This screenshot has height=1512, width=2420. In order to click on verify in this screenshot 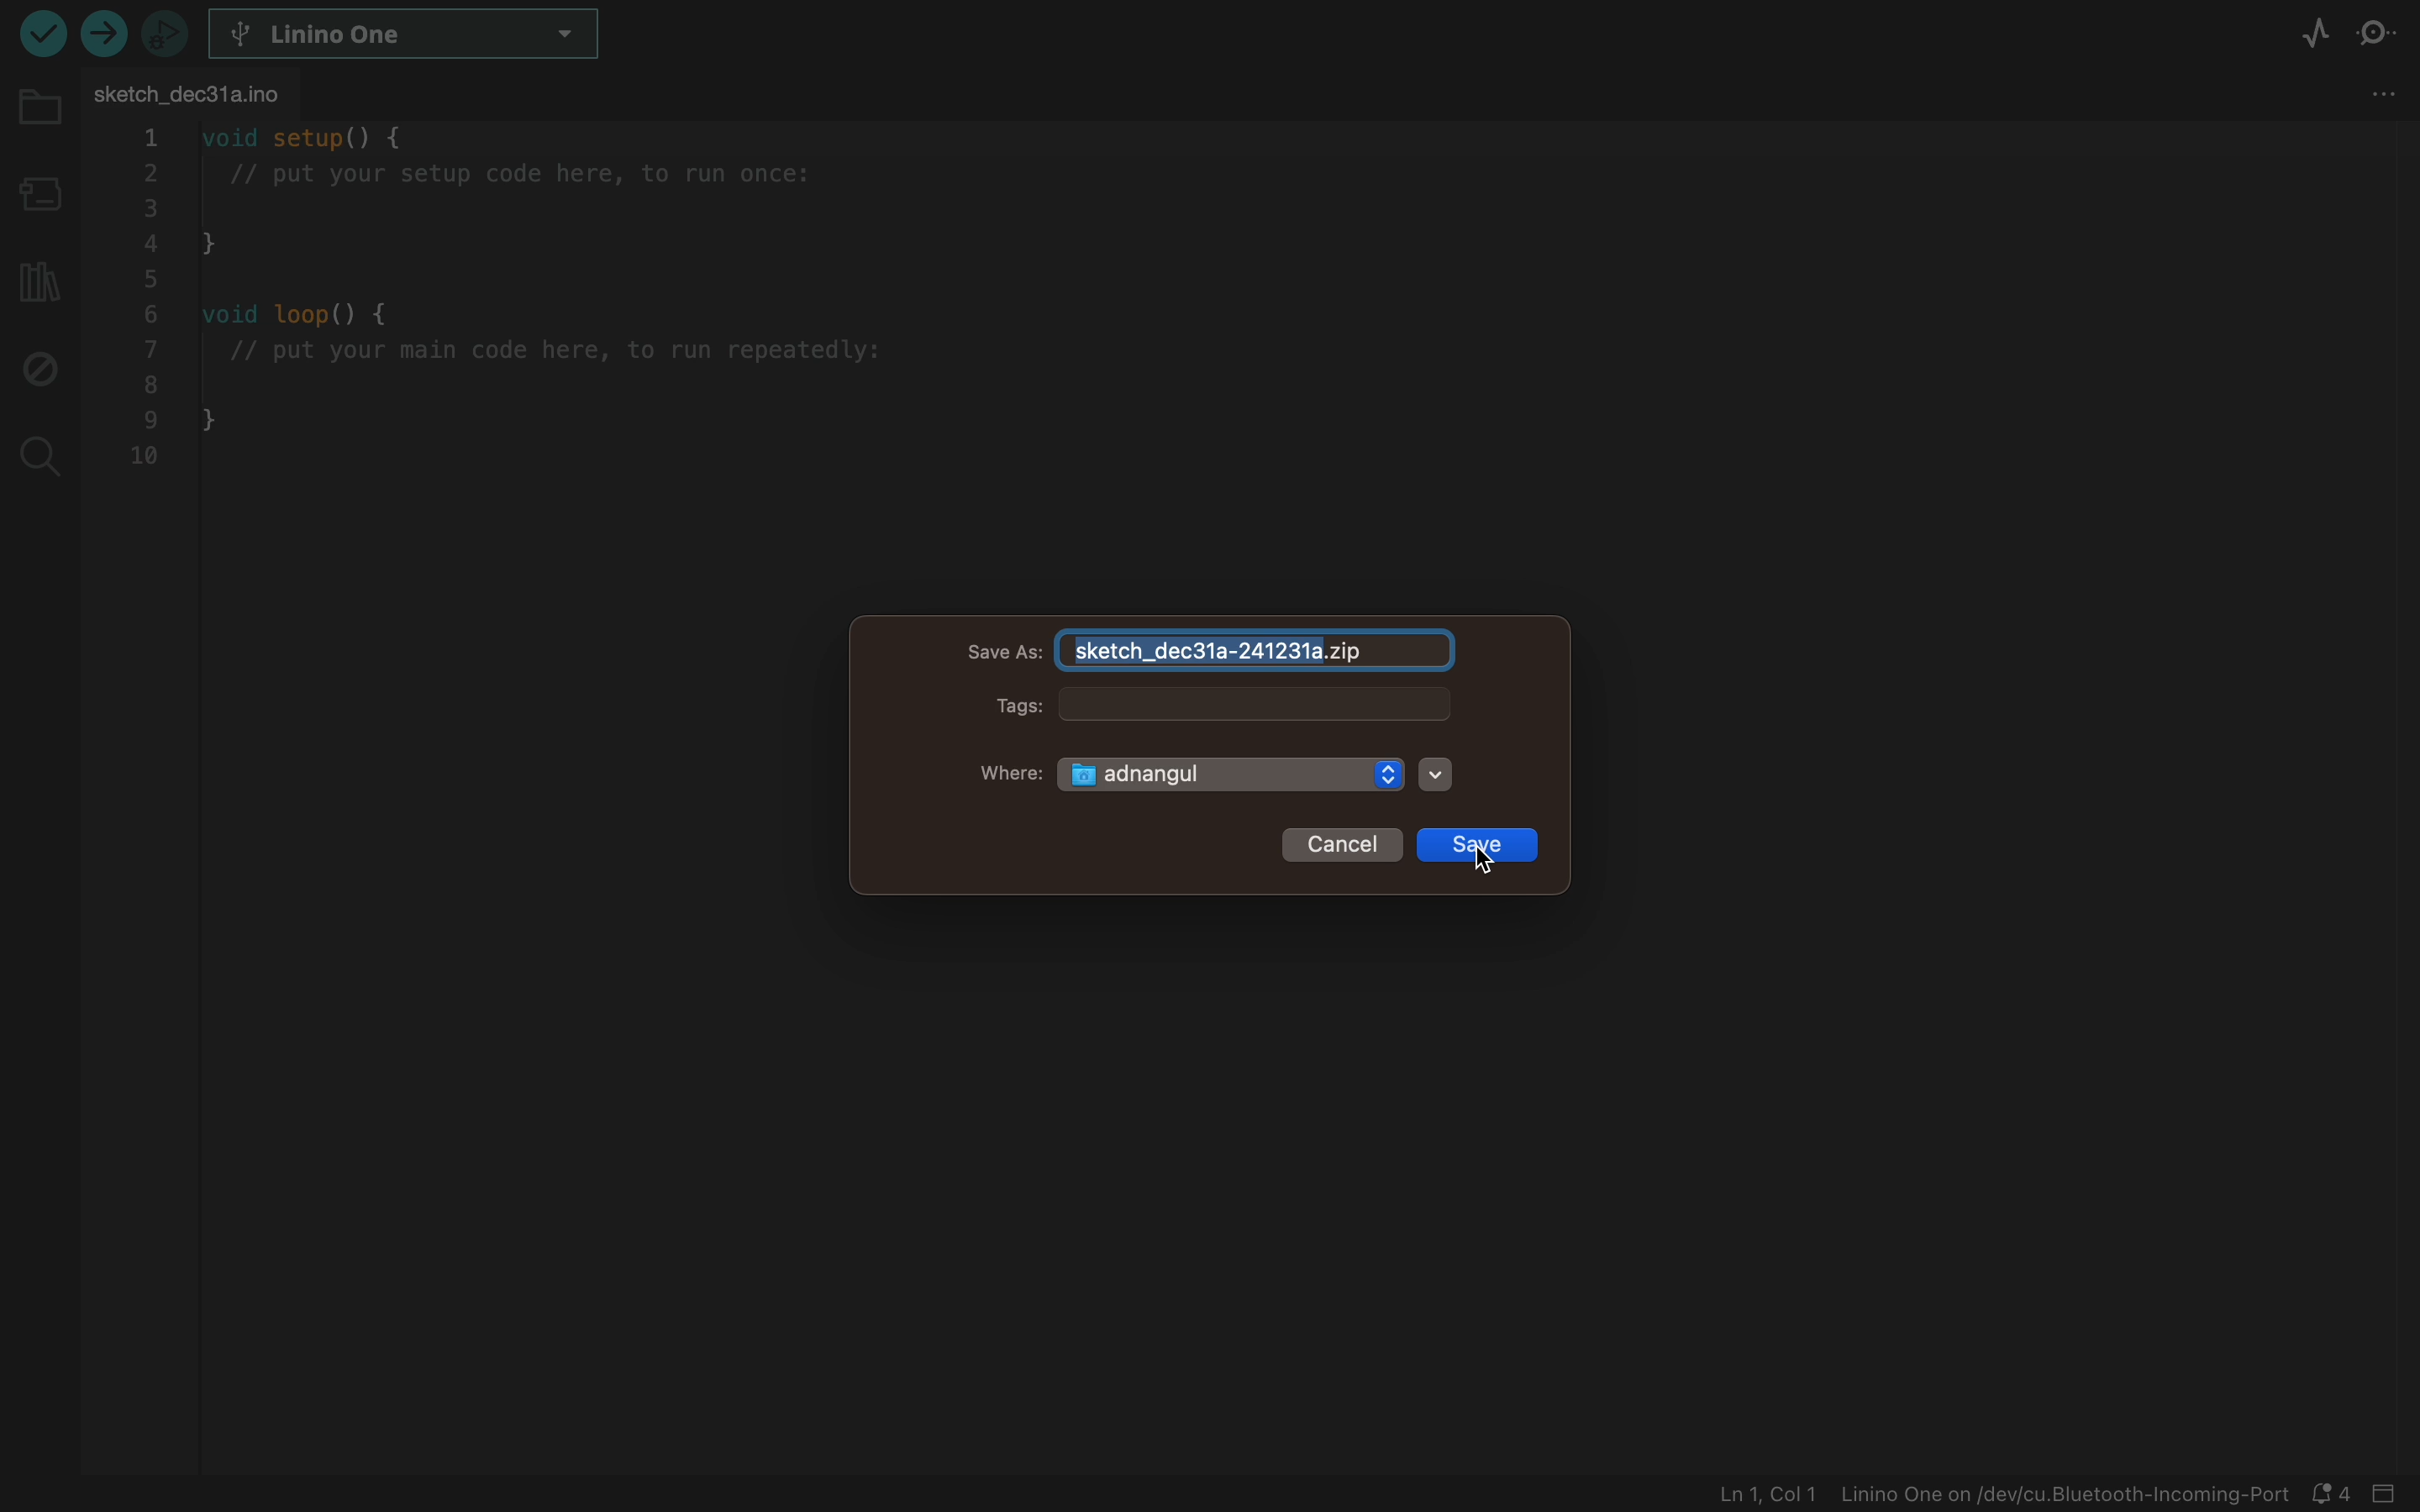, I will do `click(102, 35)`.